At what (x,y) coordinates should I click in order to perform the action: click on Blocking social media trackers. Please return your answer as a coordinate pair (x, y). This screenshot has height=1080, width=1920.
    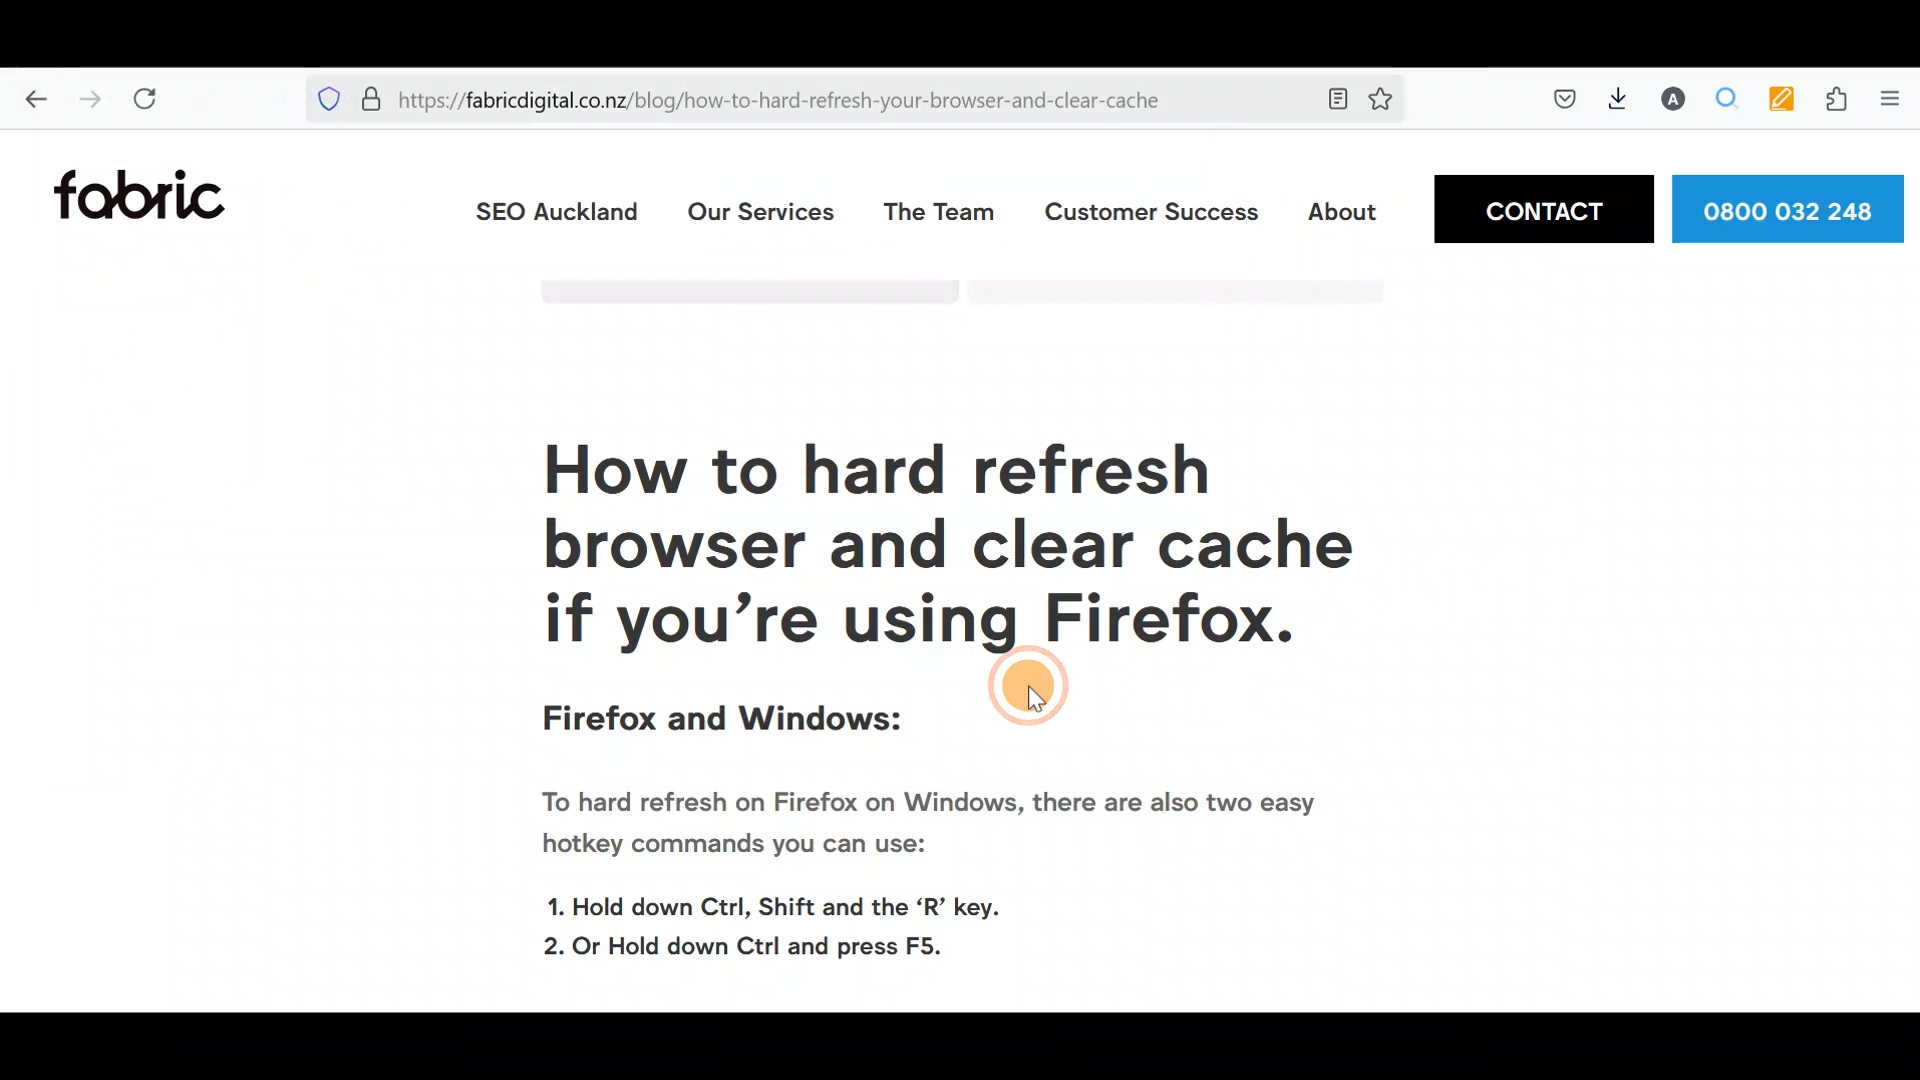
    Looking at the image, I should click on (320, 99).